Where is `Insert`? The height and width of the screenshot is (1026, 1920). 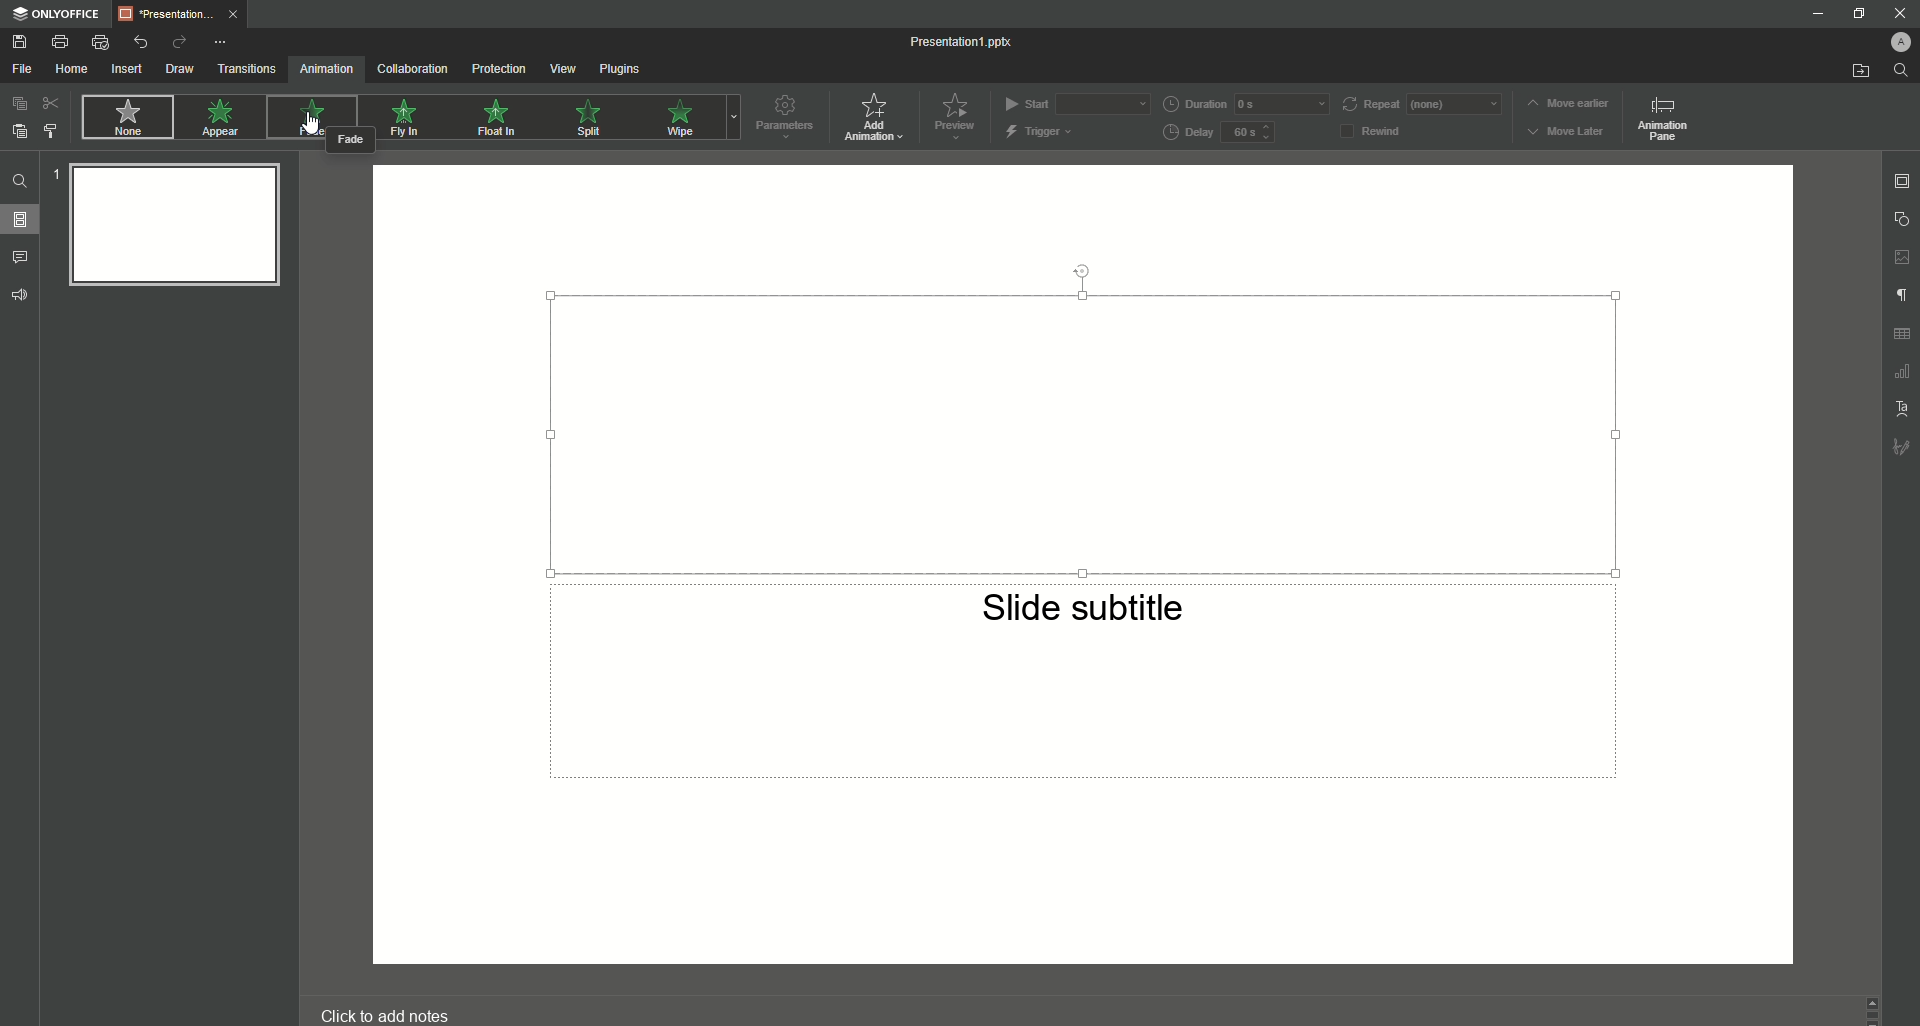
Insert is located at coordinates (122, 69).